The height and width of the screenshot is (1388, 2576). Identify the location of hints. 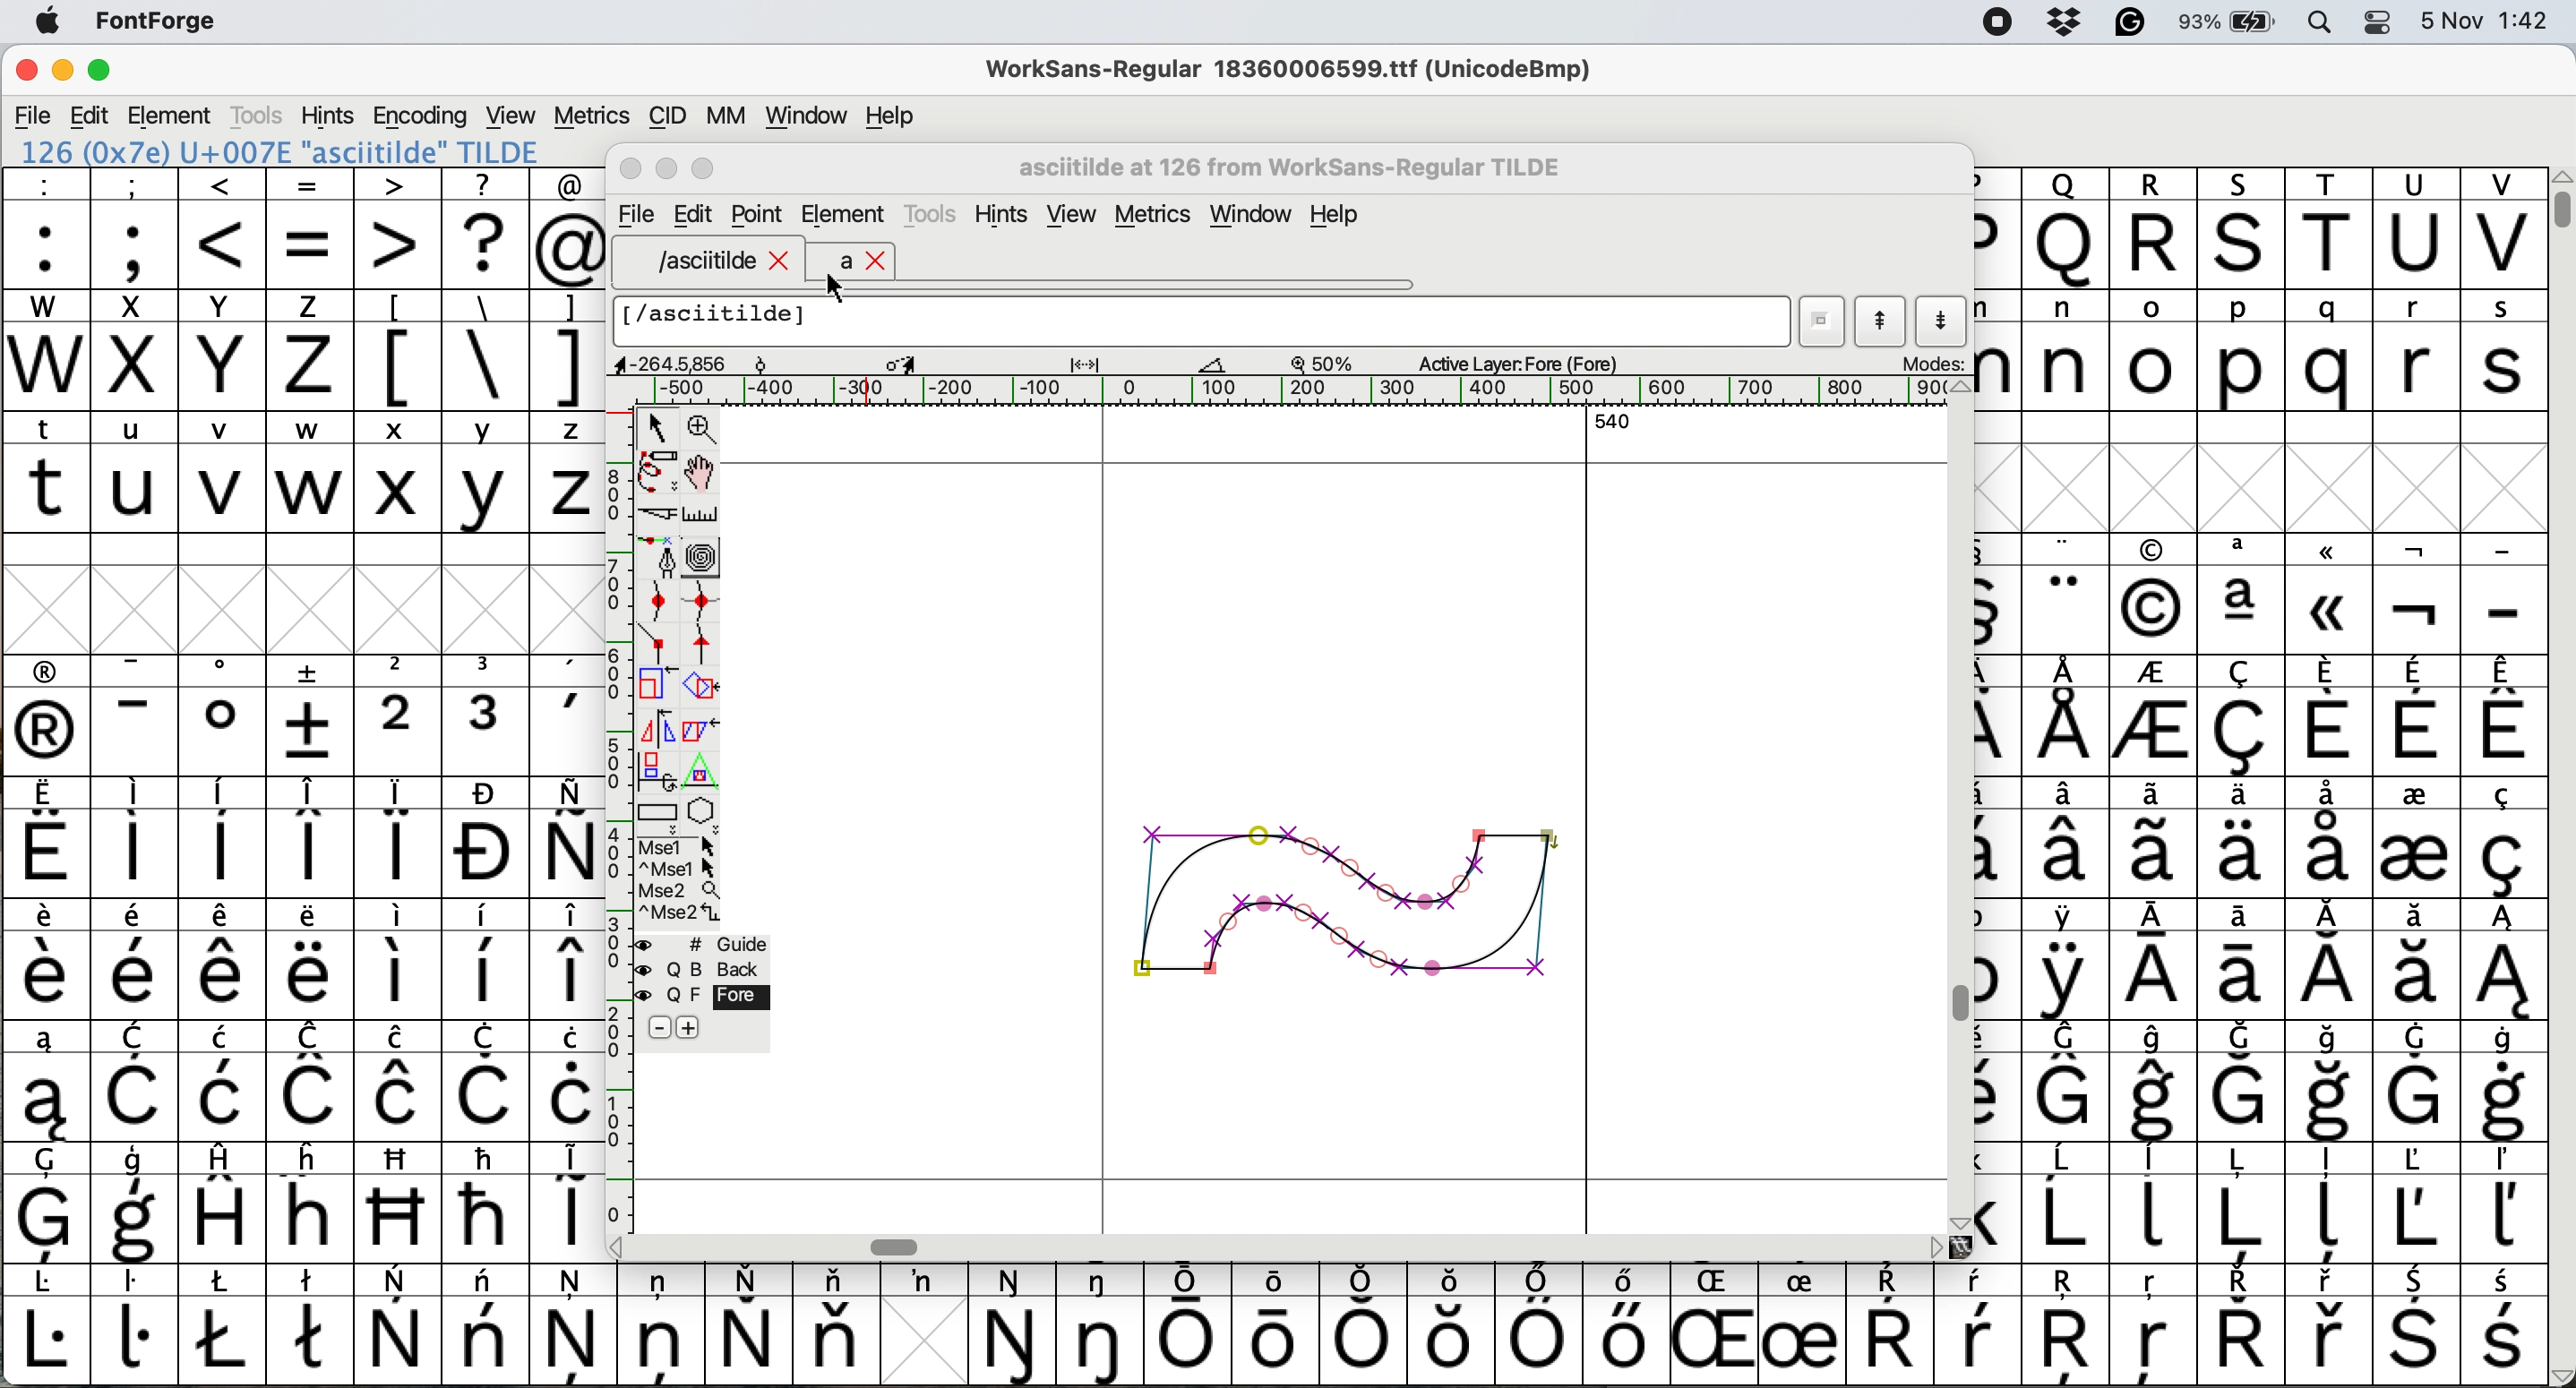
(1005, 215).